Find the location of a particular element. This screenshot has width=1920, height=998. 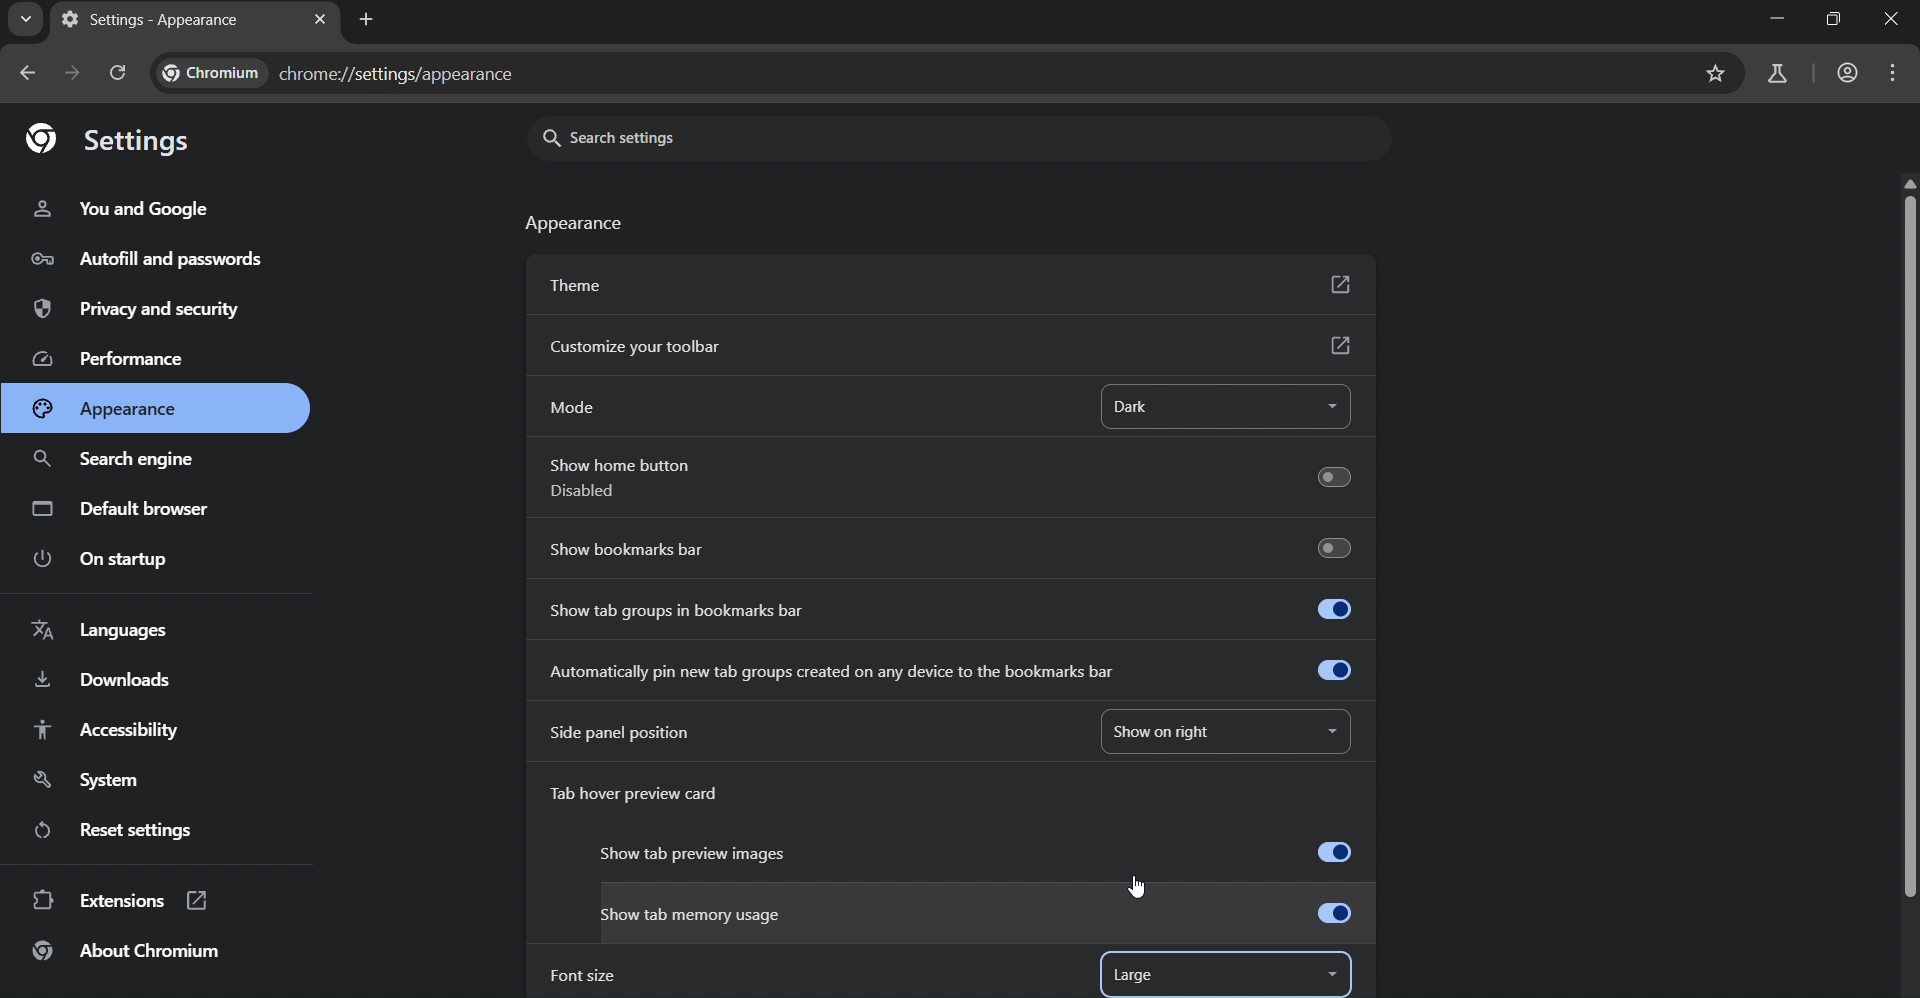

show tab groups in bookmarks bar is located at coordinates (949, 606).